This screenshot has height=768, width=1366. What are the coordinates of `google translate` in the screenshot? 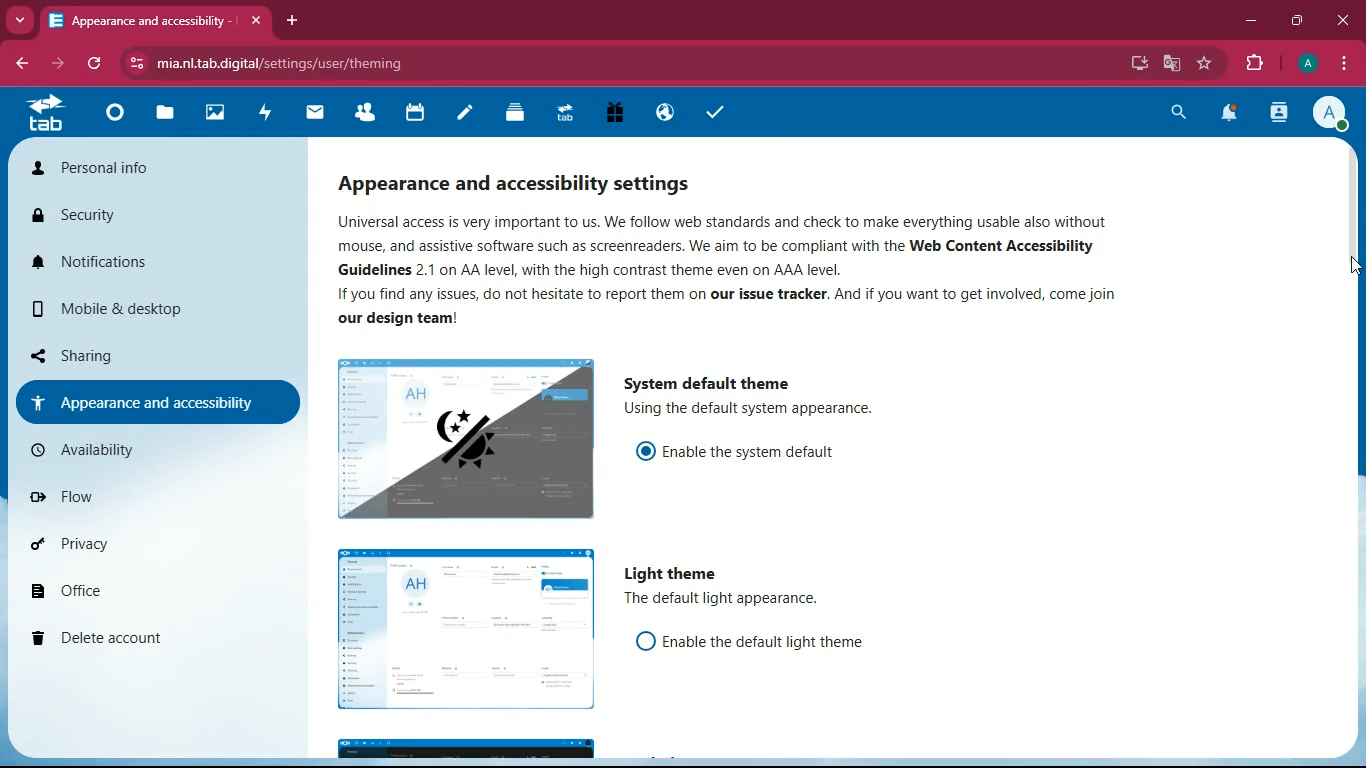 It's located at (1170, 66).